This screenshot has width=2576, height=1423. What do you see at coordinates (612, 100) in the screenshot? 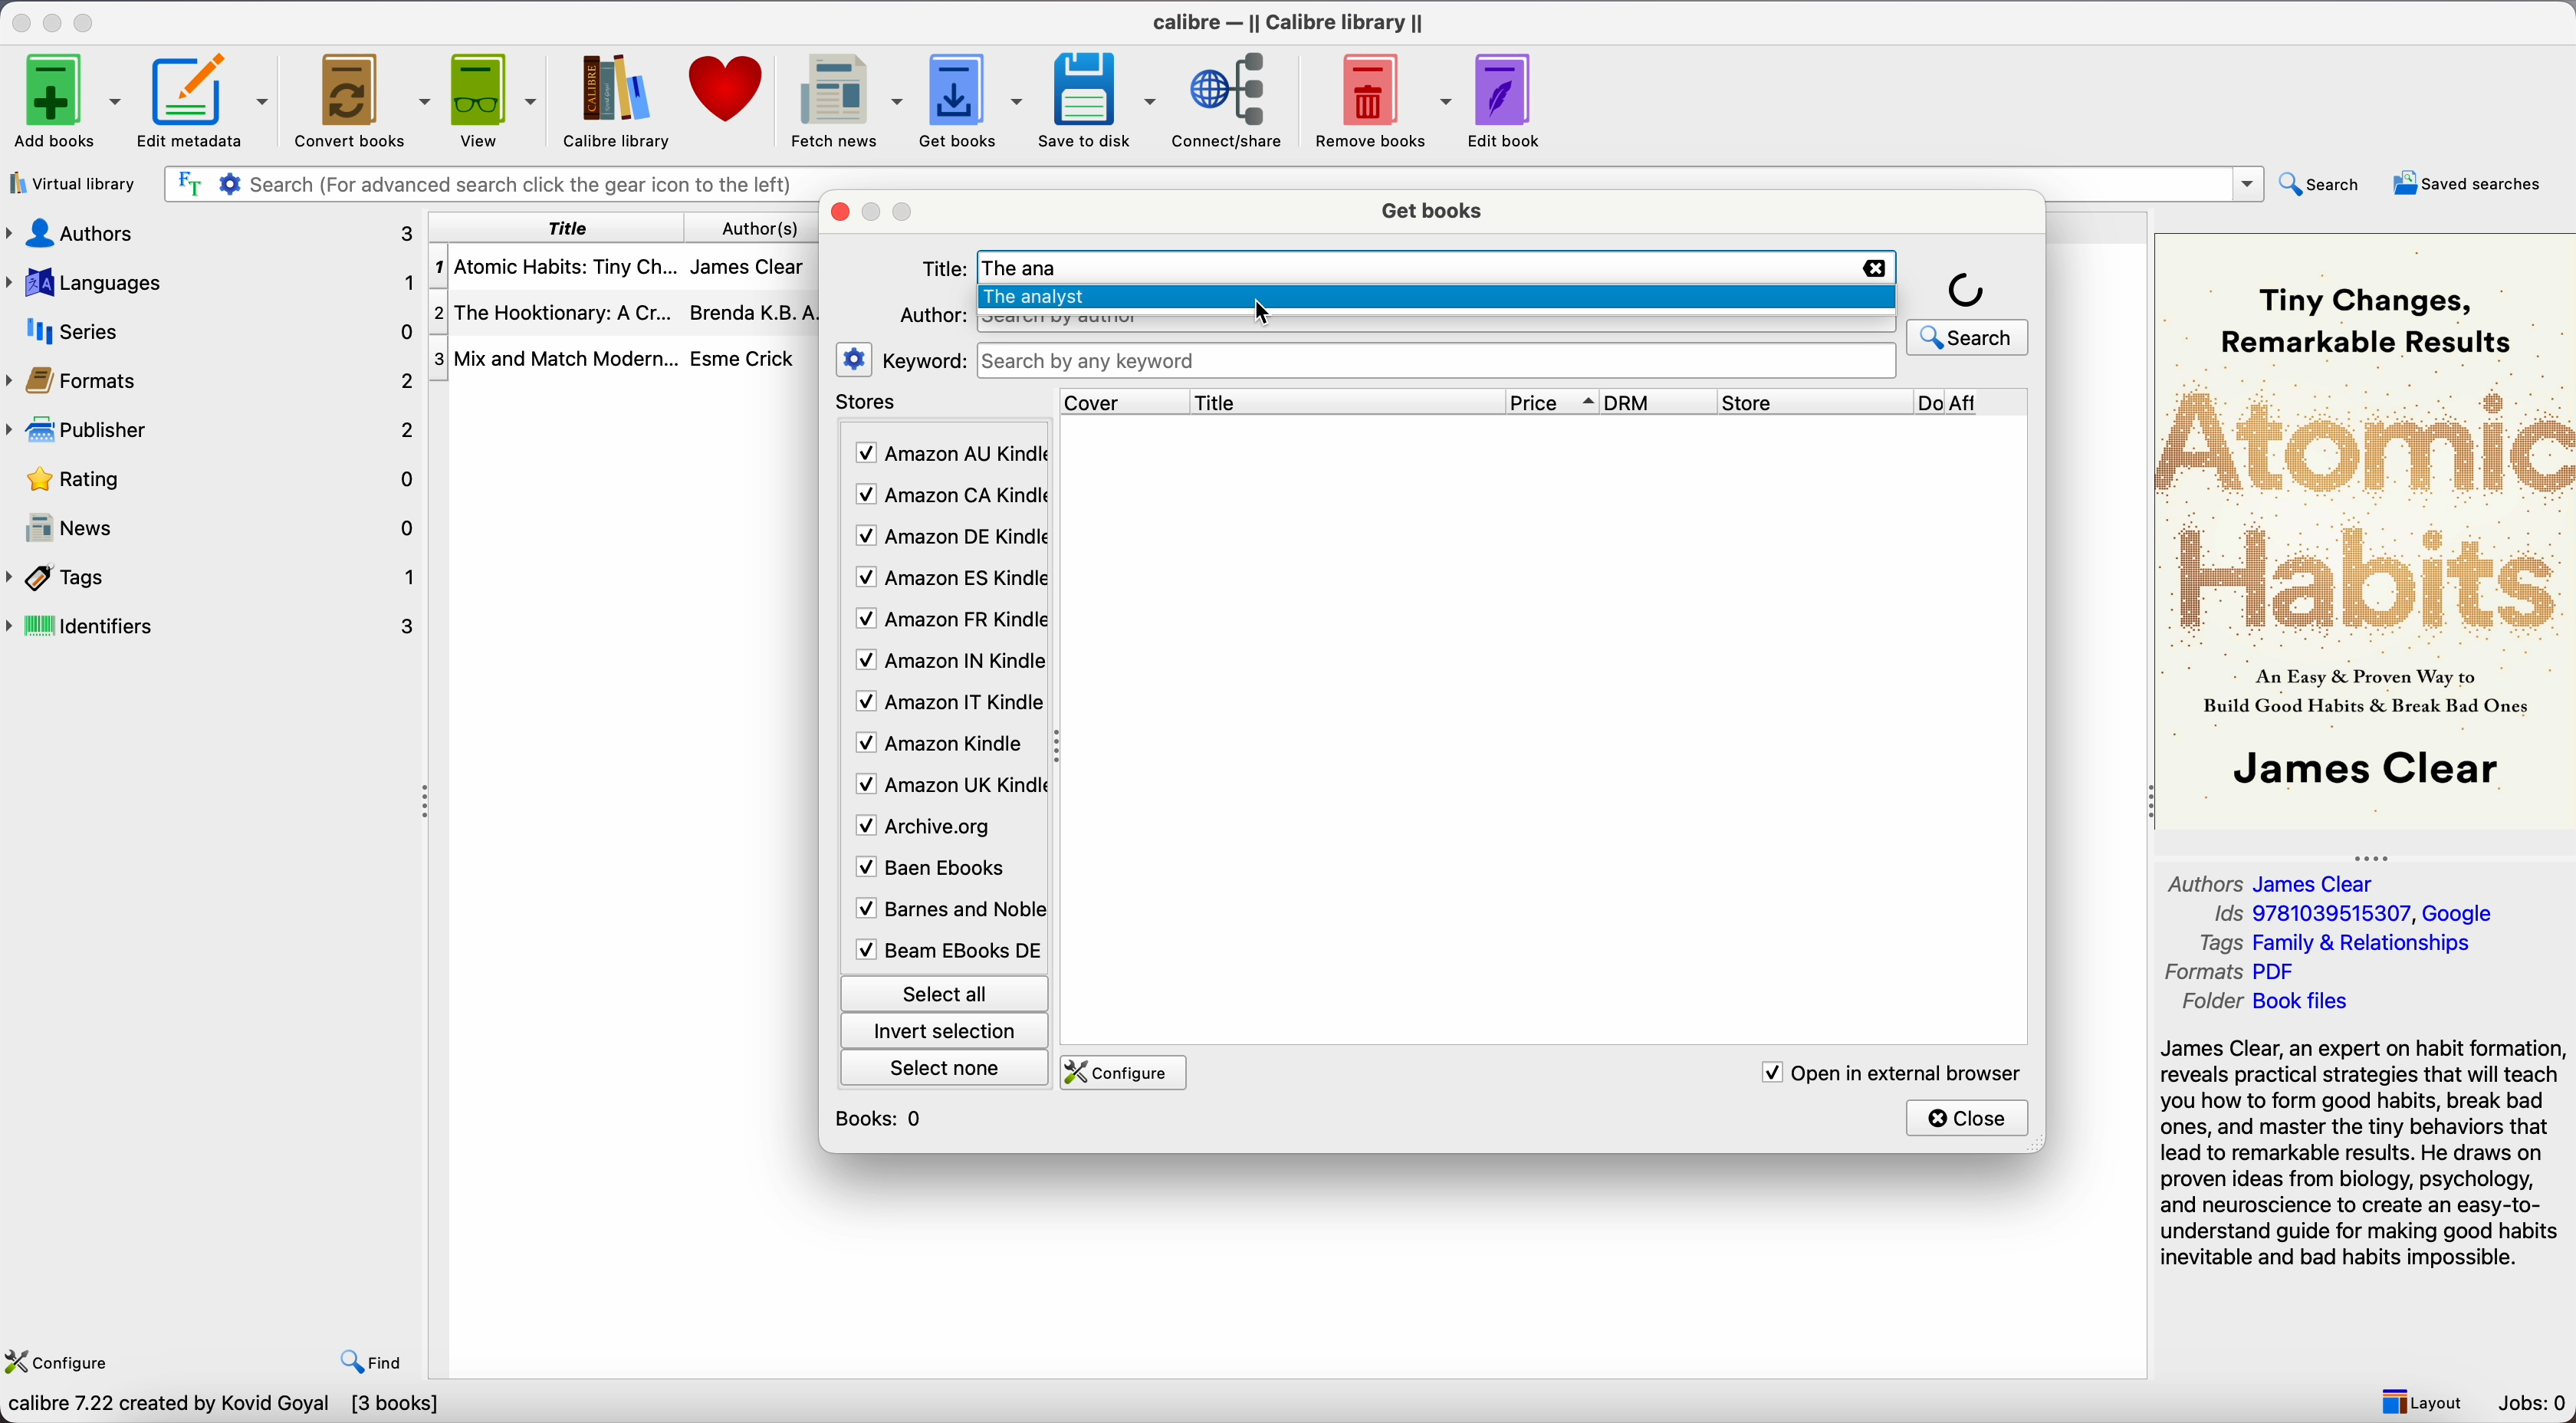
I see `Calibre library` at bounding box center [612, 100].